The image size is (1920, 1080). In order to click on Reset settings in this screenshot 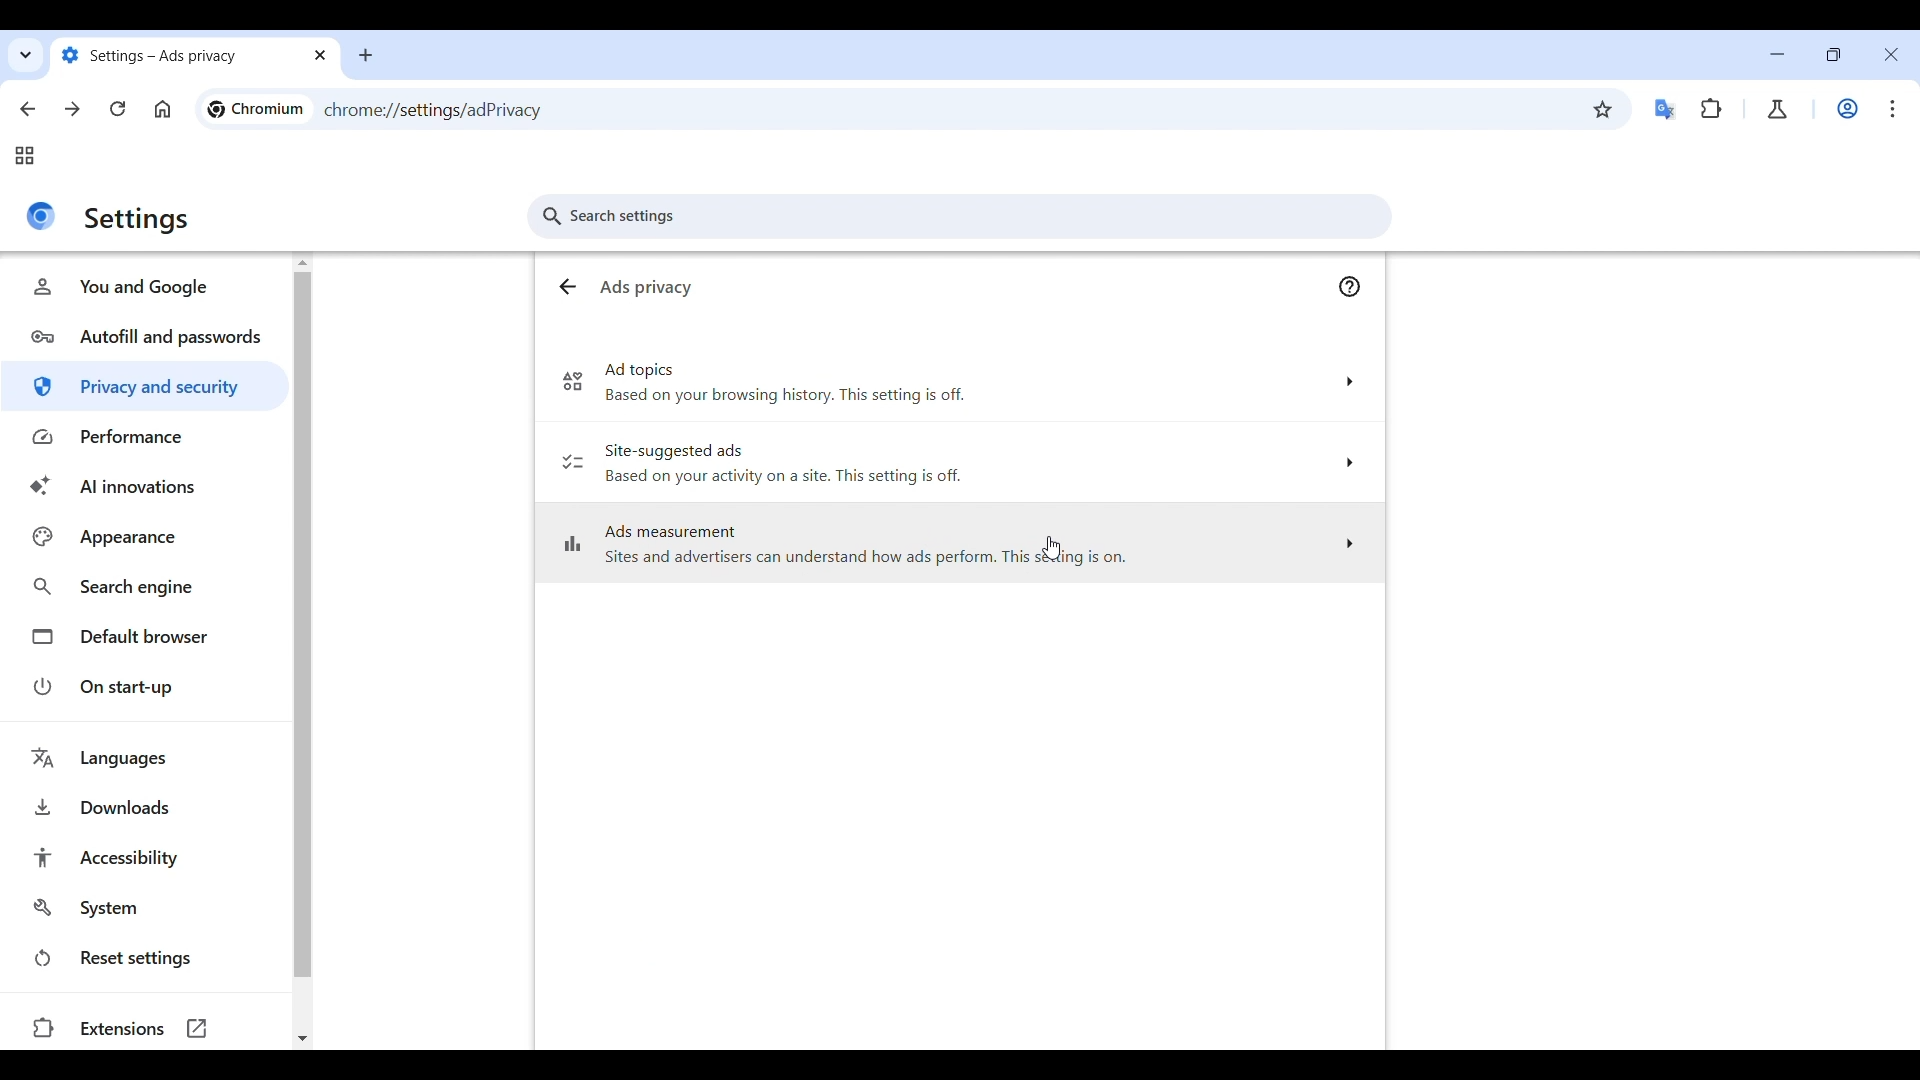, I will do `click(144, 957)`.